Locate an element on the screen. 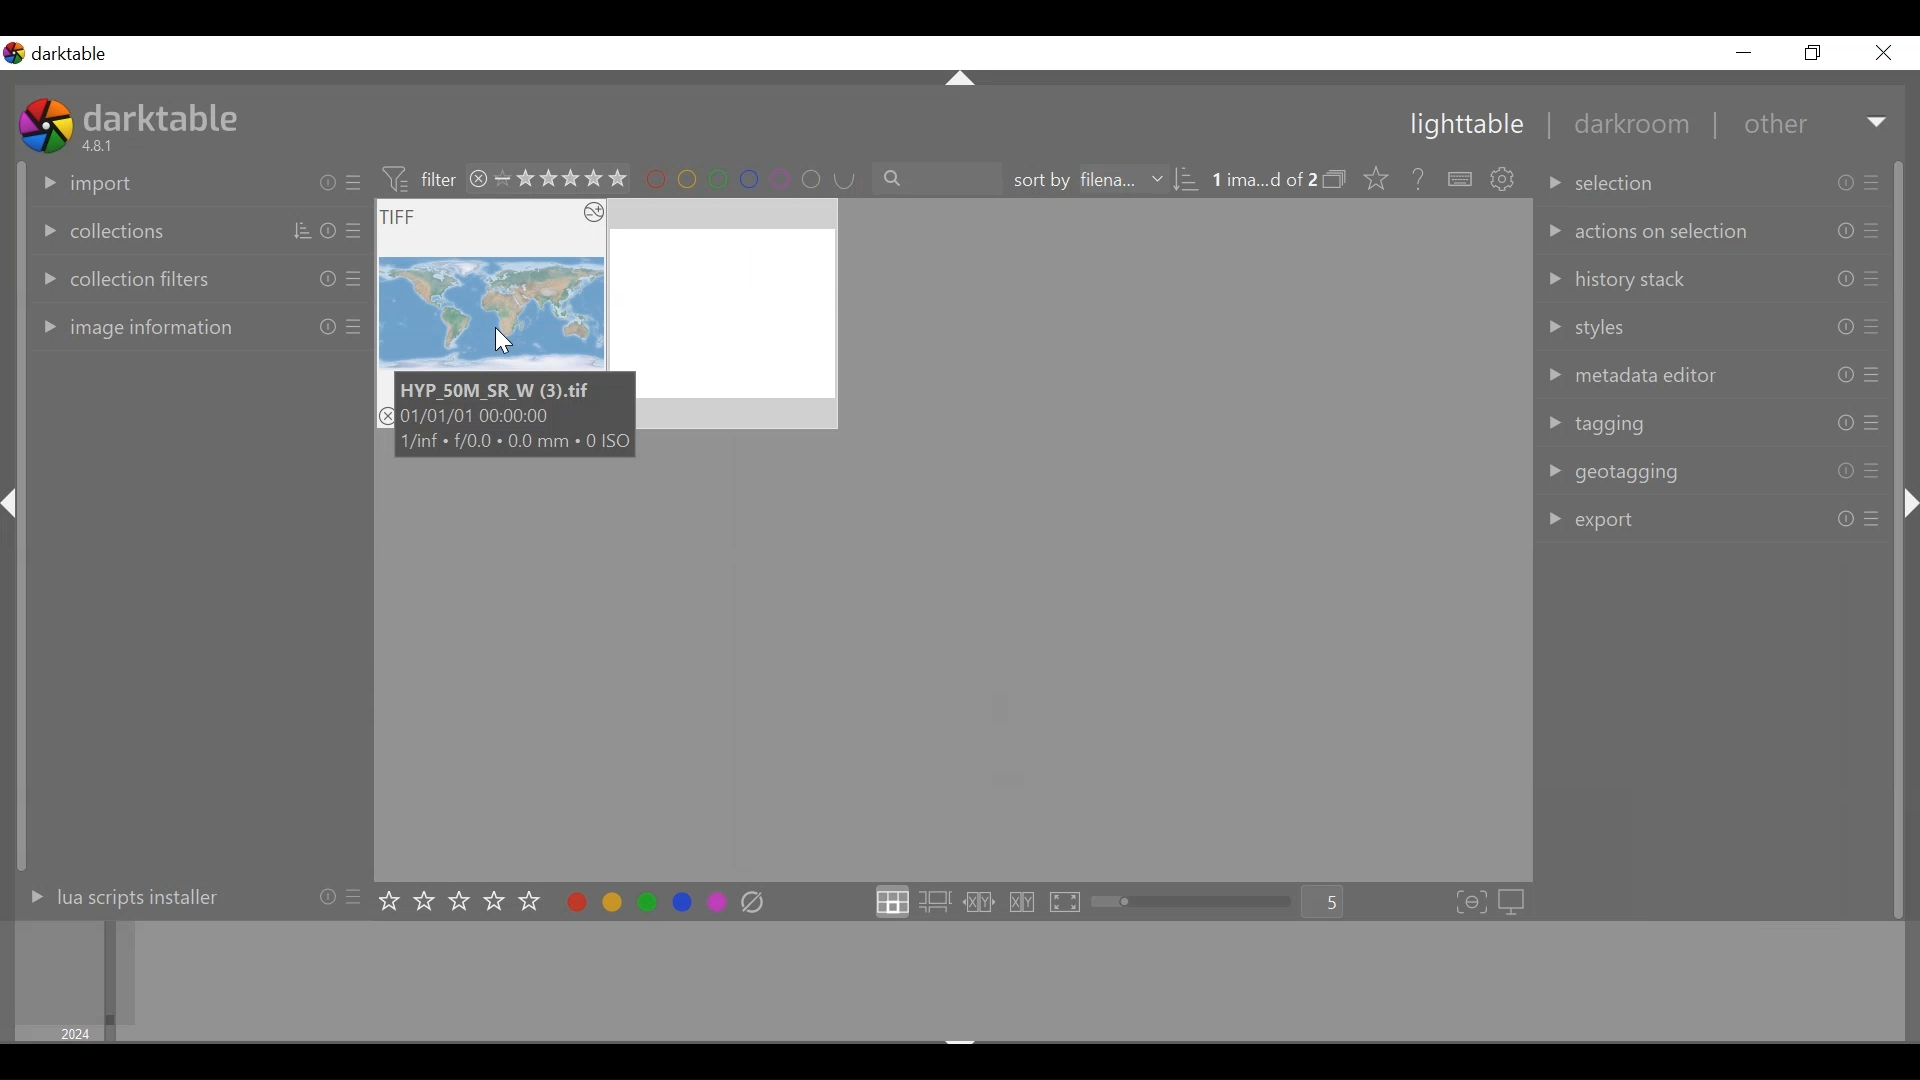  Lightable is located at coordinates (1457, 123).